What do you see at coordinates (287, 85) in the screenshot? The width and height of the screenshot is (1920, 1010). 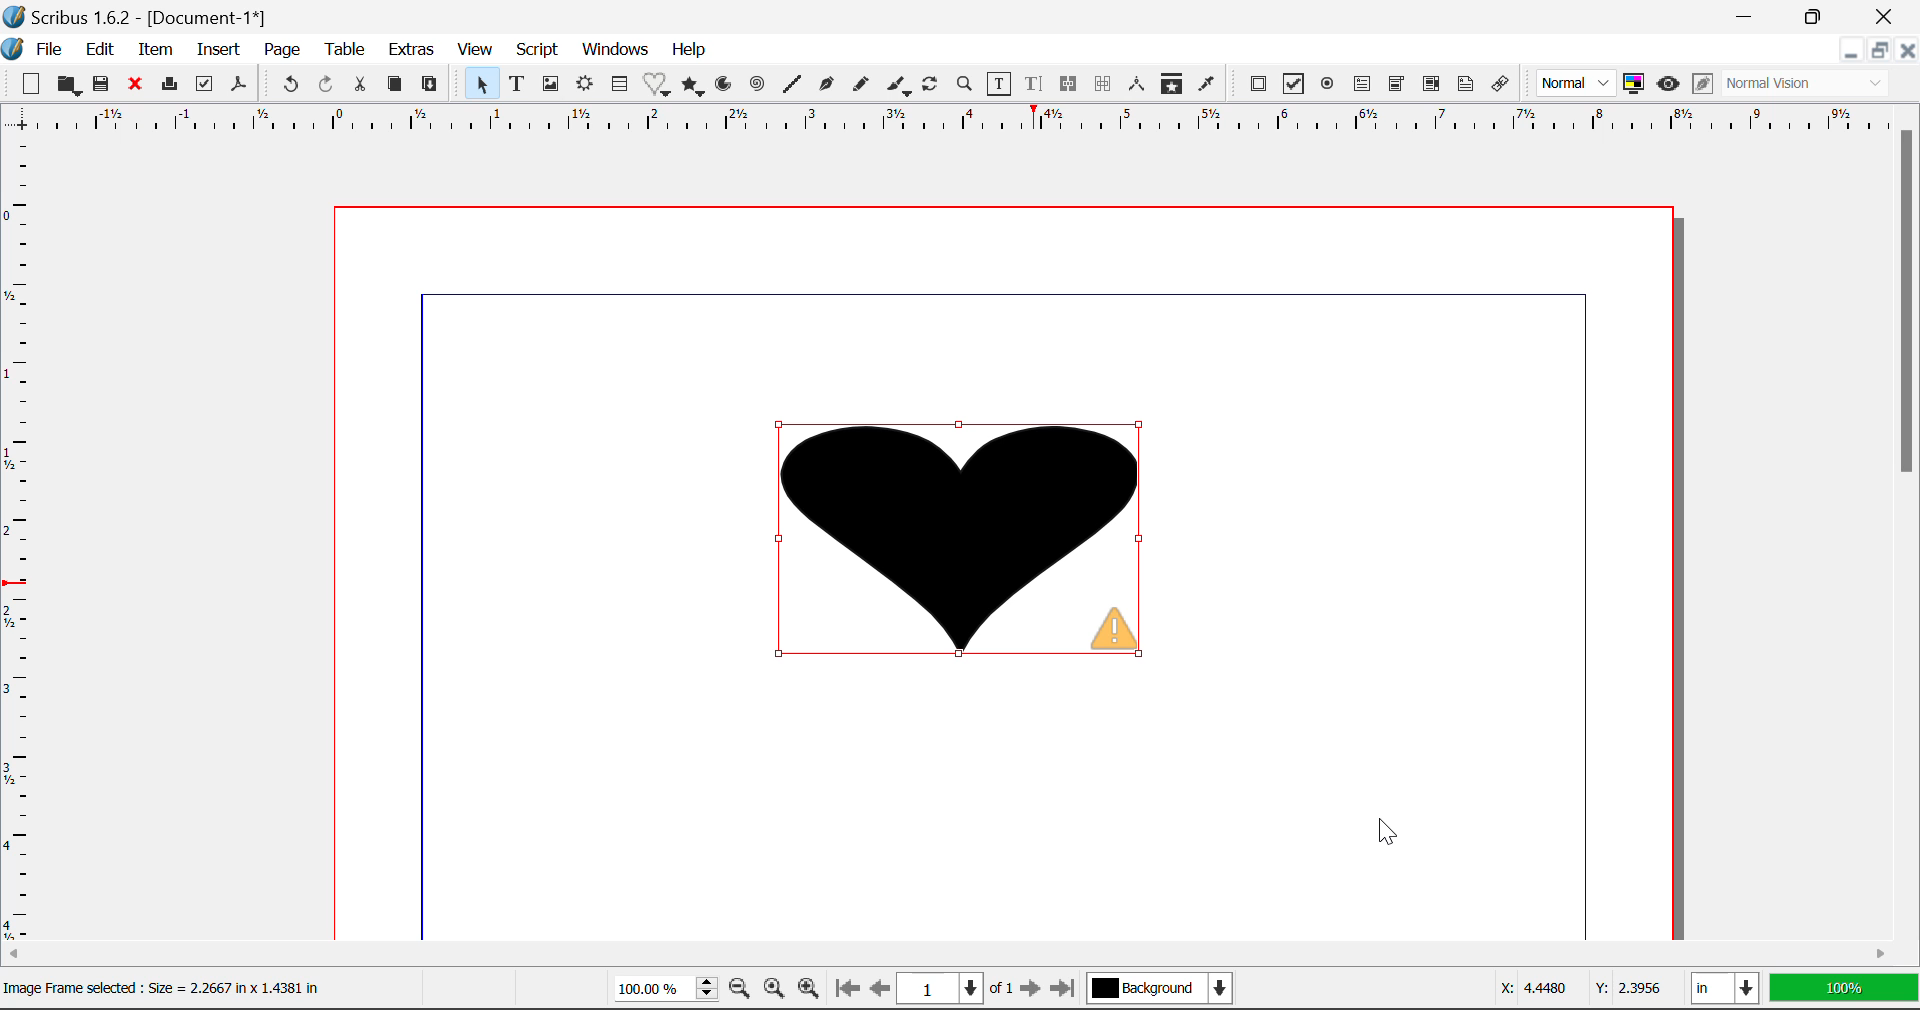 I see `Undo` at bounding box center [287, 85].